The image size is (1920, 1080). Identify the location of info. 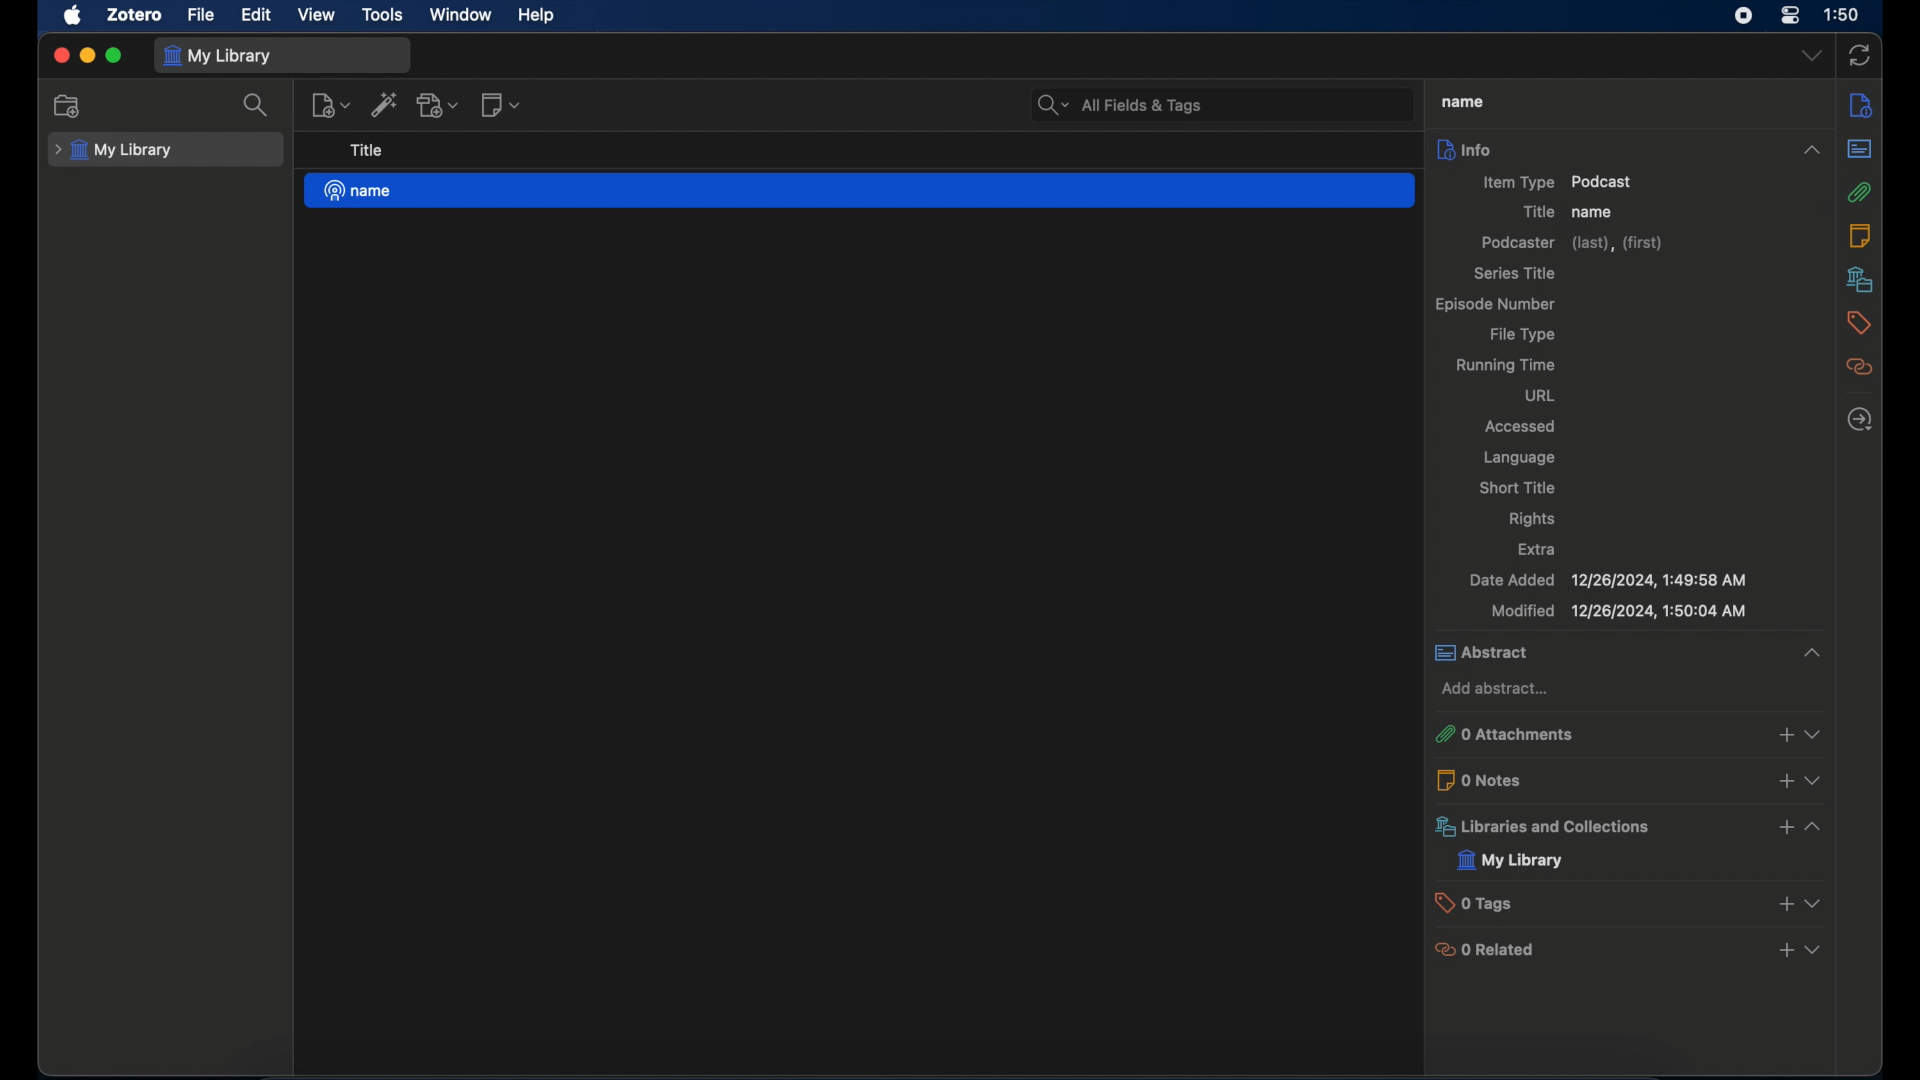
(1633, 148).